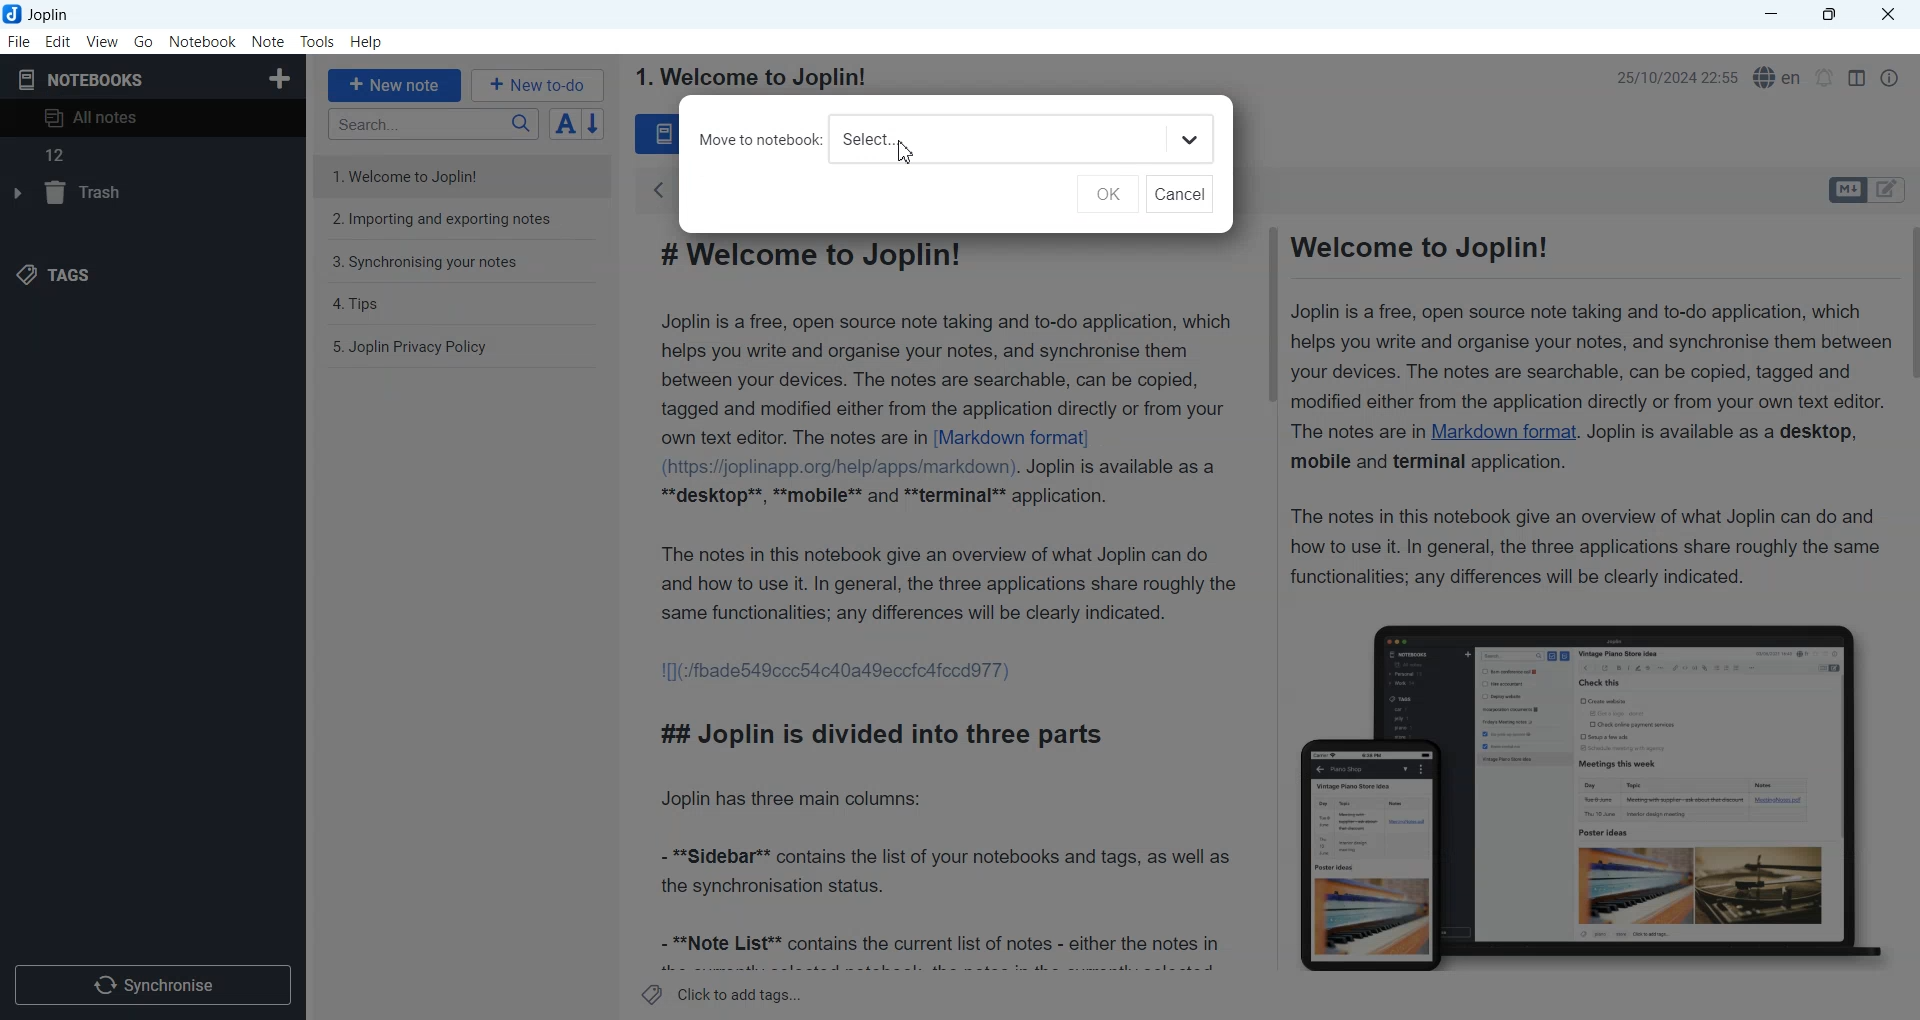  What do you see at coordinates (395, 85) in the screenshot?
I see `+ New note` at bounding box center [395, 85].